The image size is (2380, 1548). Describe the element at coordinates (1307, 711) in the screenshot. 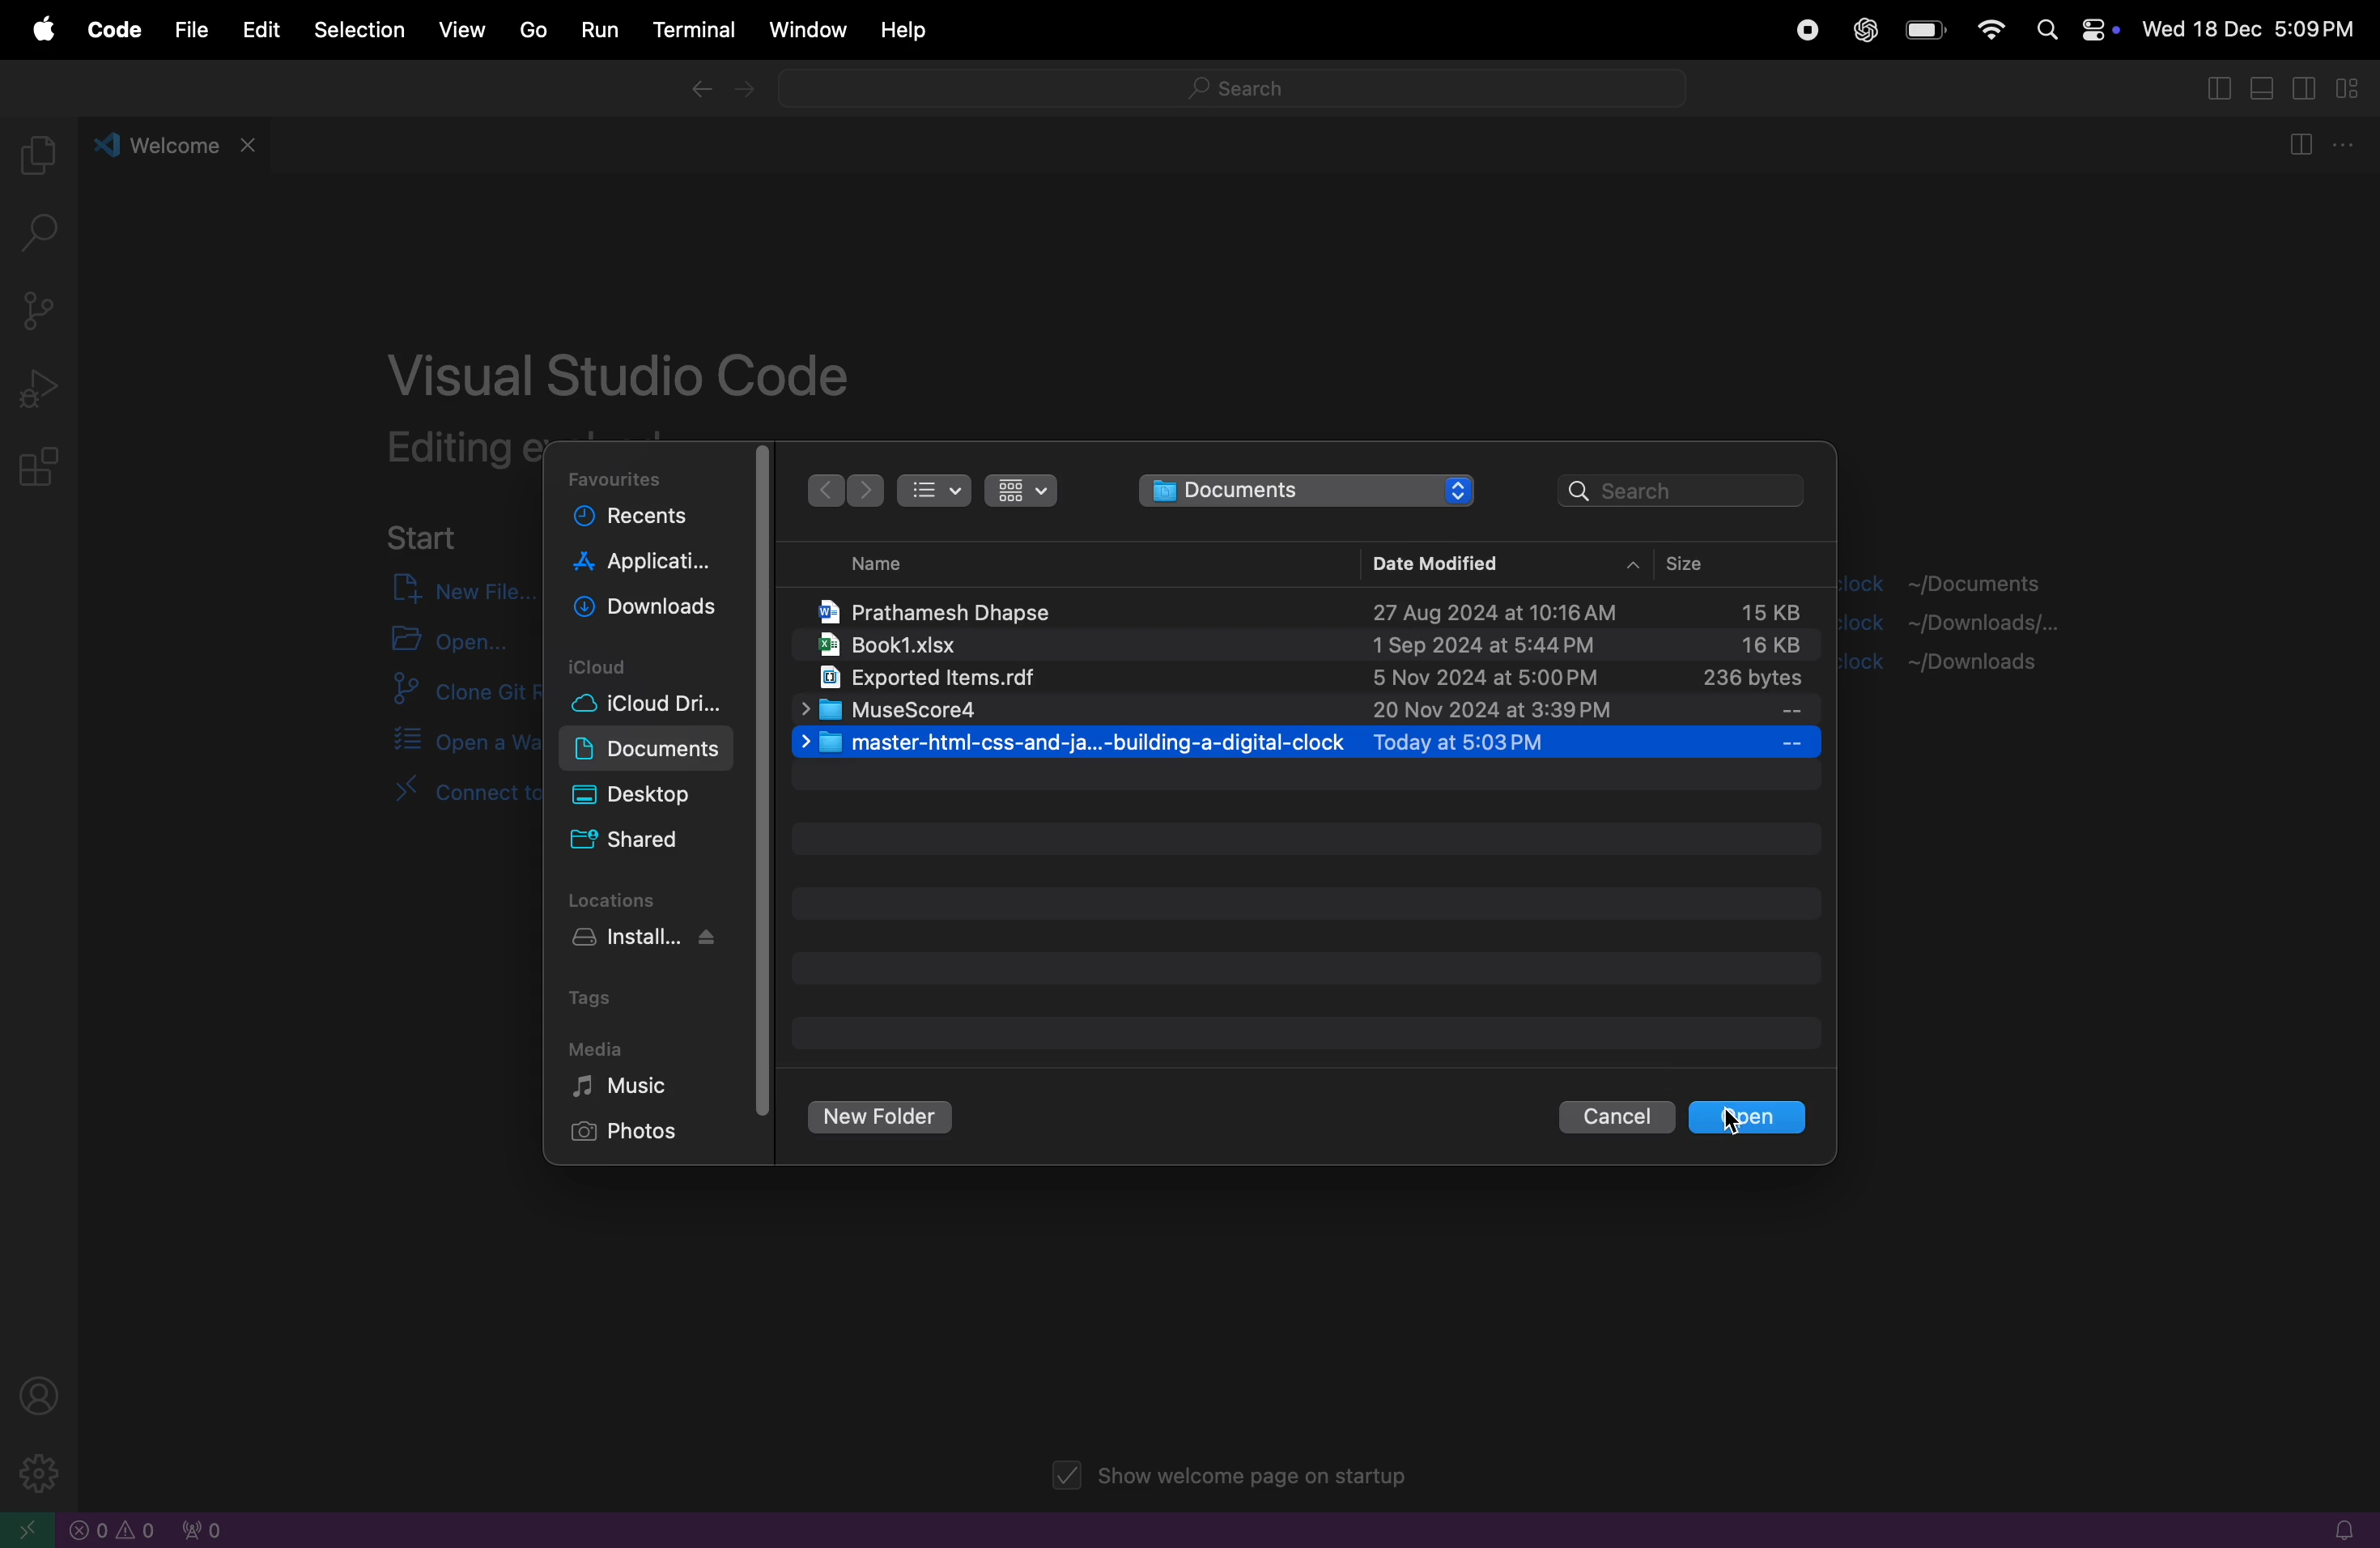

I see `file` at that location.